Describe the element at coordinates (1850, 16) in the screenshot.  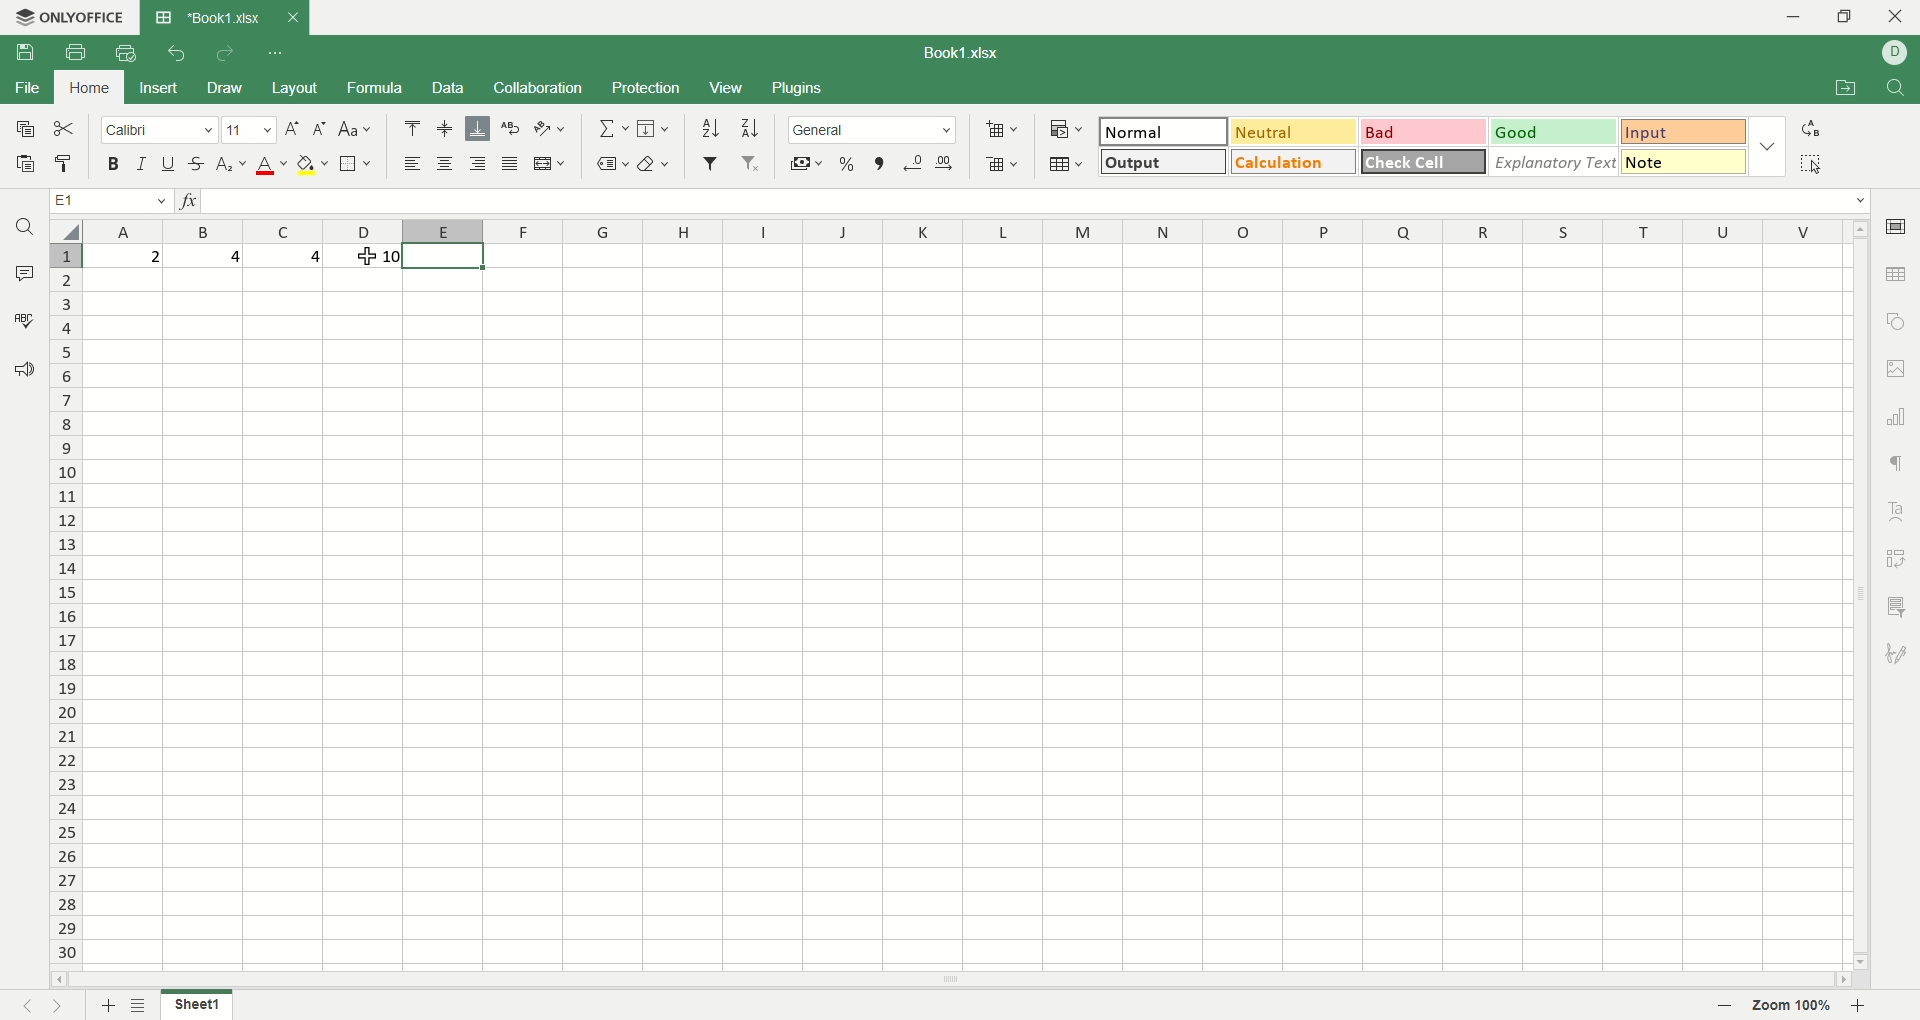
I see `maximize` at that location.